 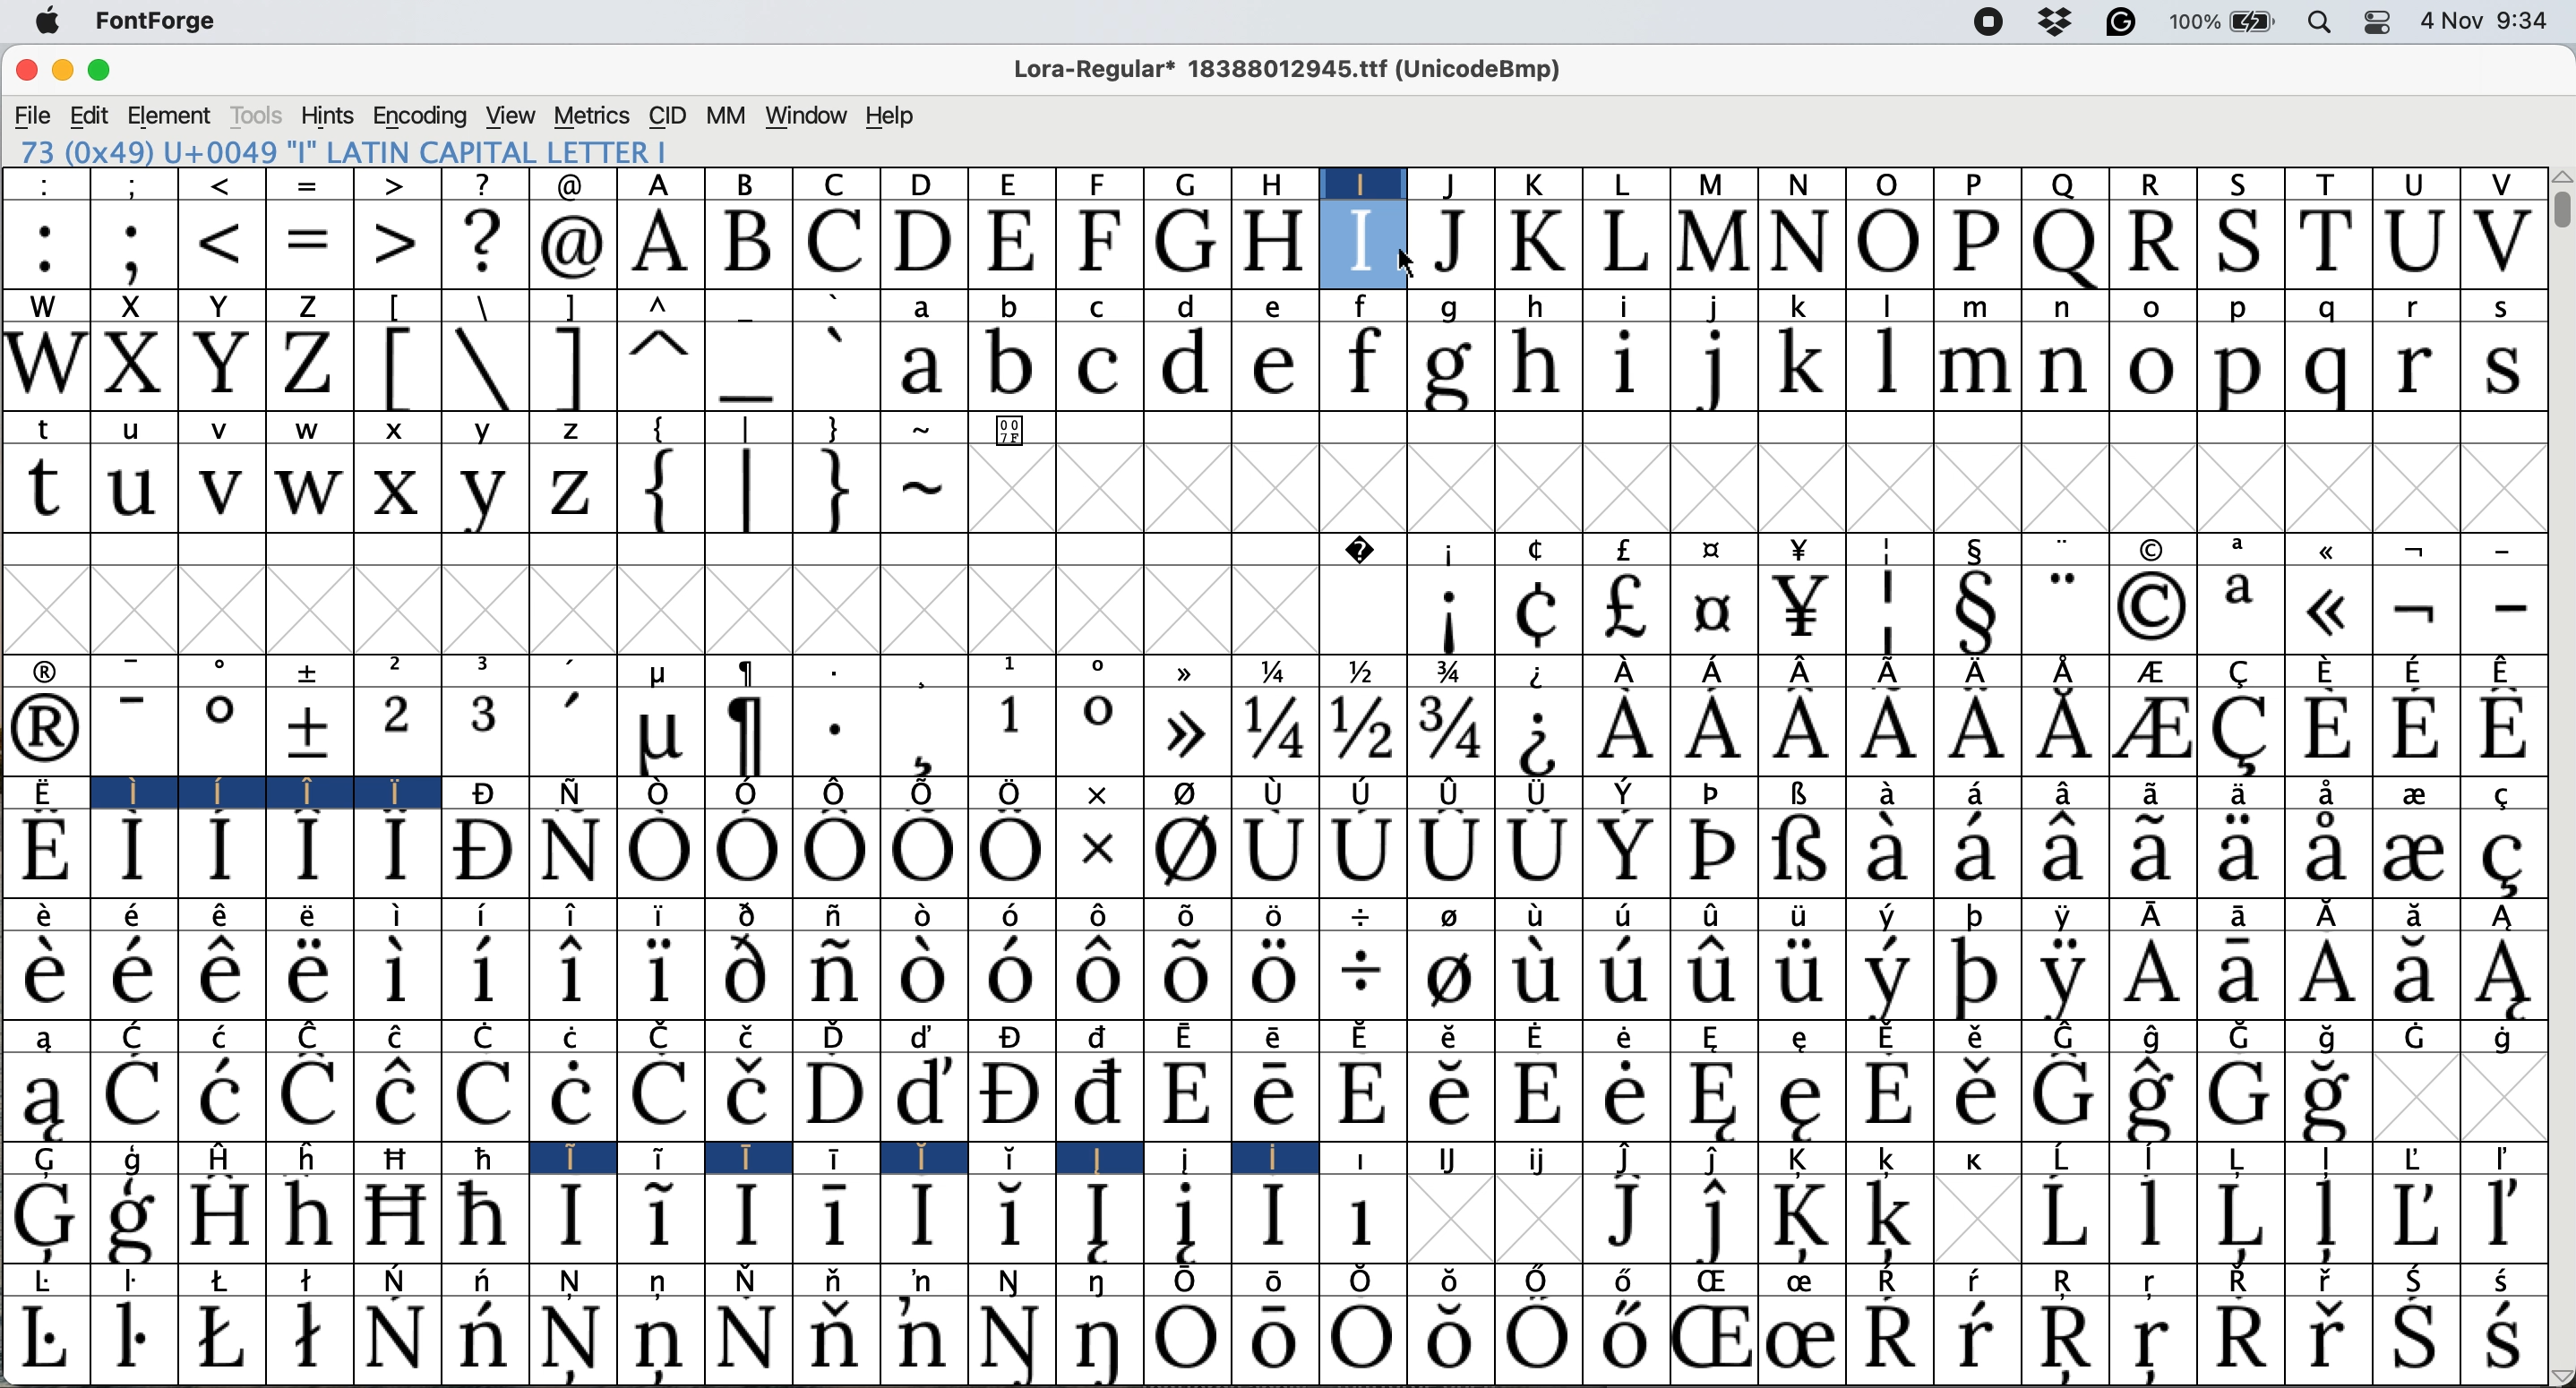 What do you see at coordinates (397, 917) in the screenshot?
I see `Symbol` at bounding box center [397, 917].